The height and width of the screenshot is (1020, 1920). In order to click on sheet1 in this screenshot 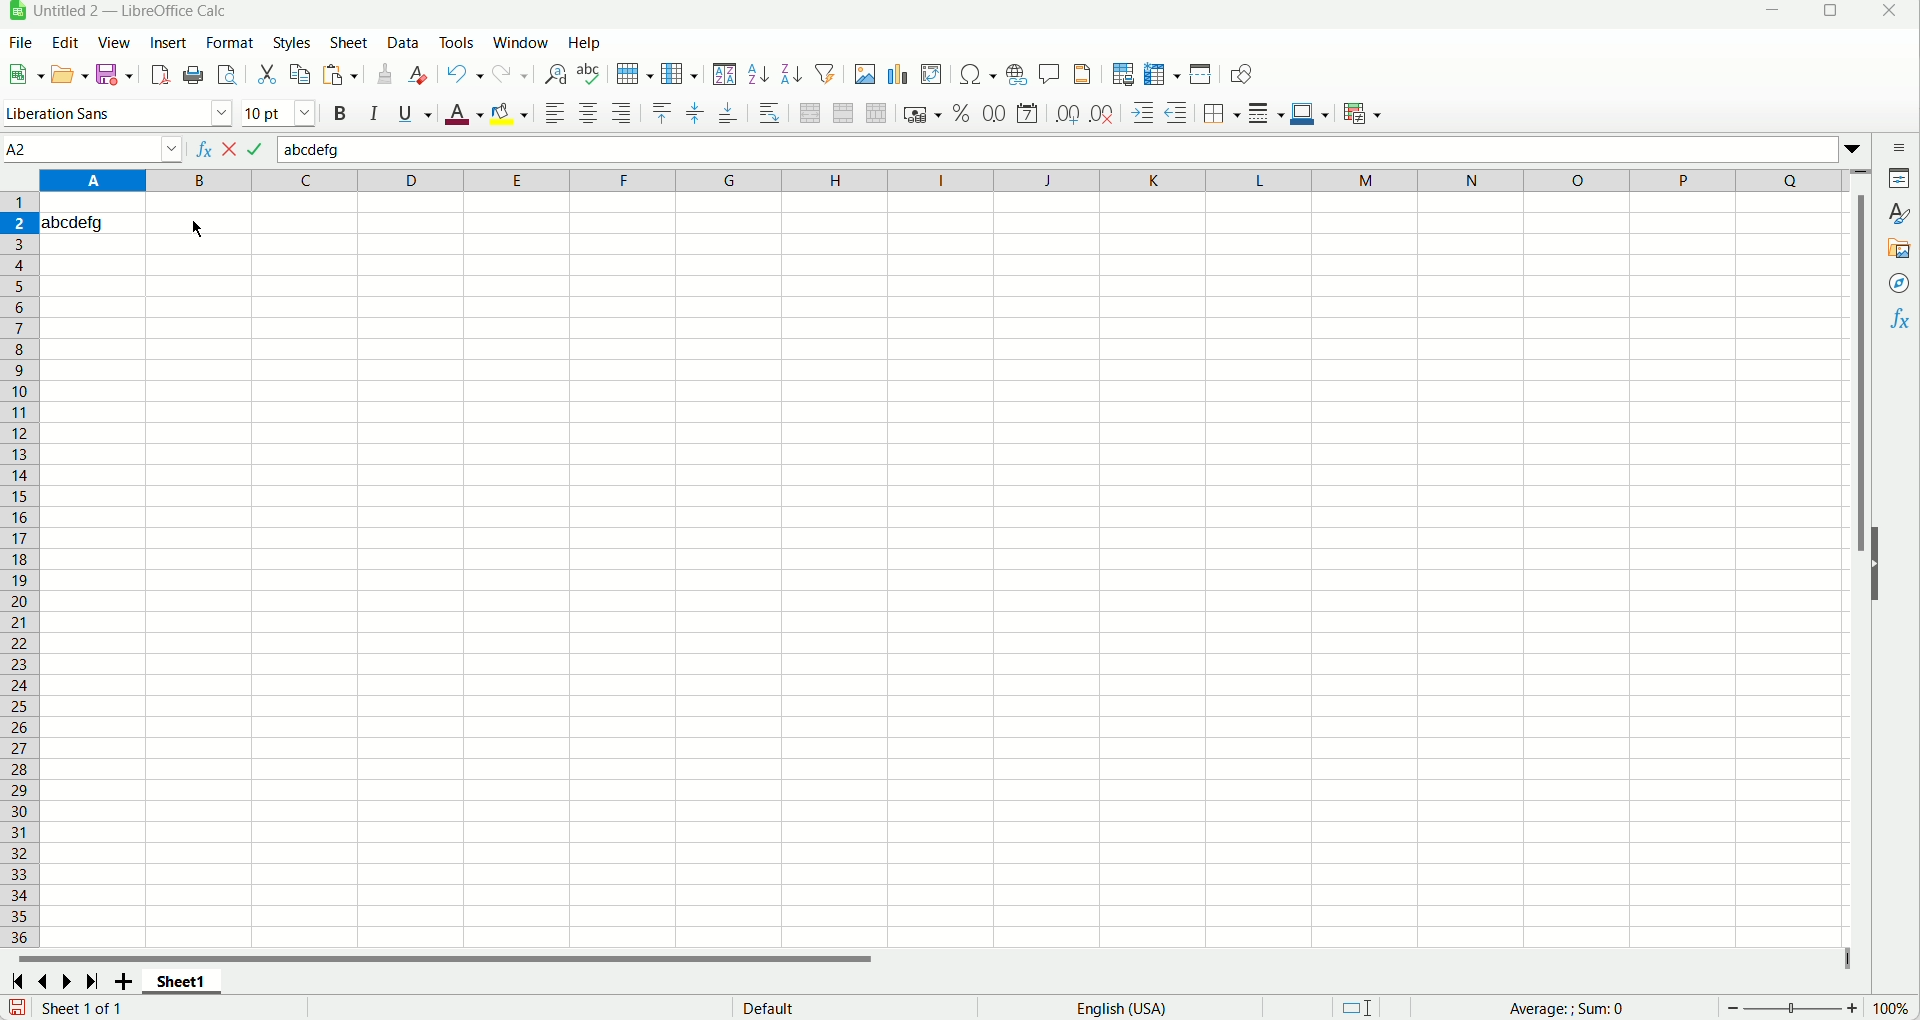, I will do `click(178, 983)`.